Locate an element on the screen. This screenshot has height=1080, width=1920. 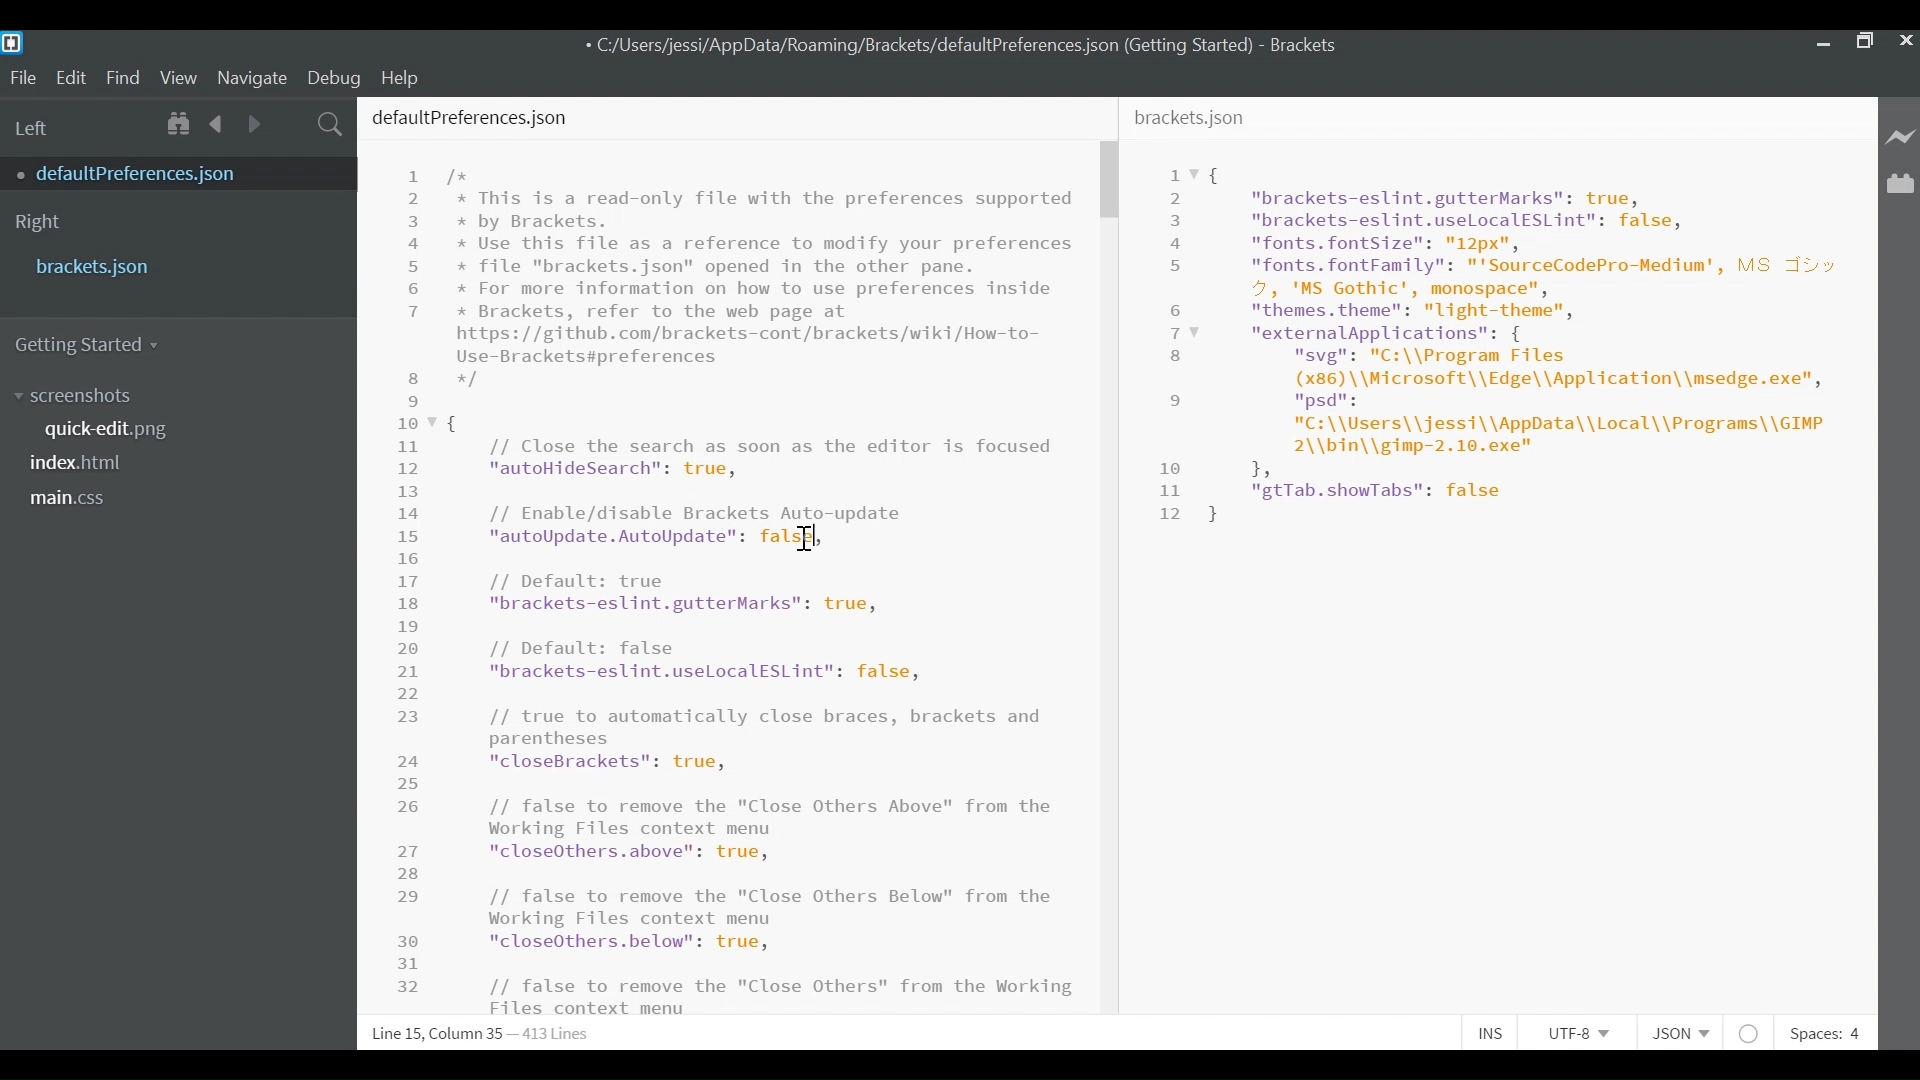
bracket.json File Path- Brackets is located at coordinates (965, 46).